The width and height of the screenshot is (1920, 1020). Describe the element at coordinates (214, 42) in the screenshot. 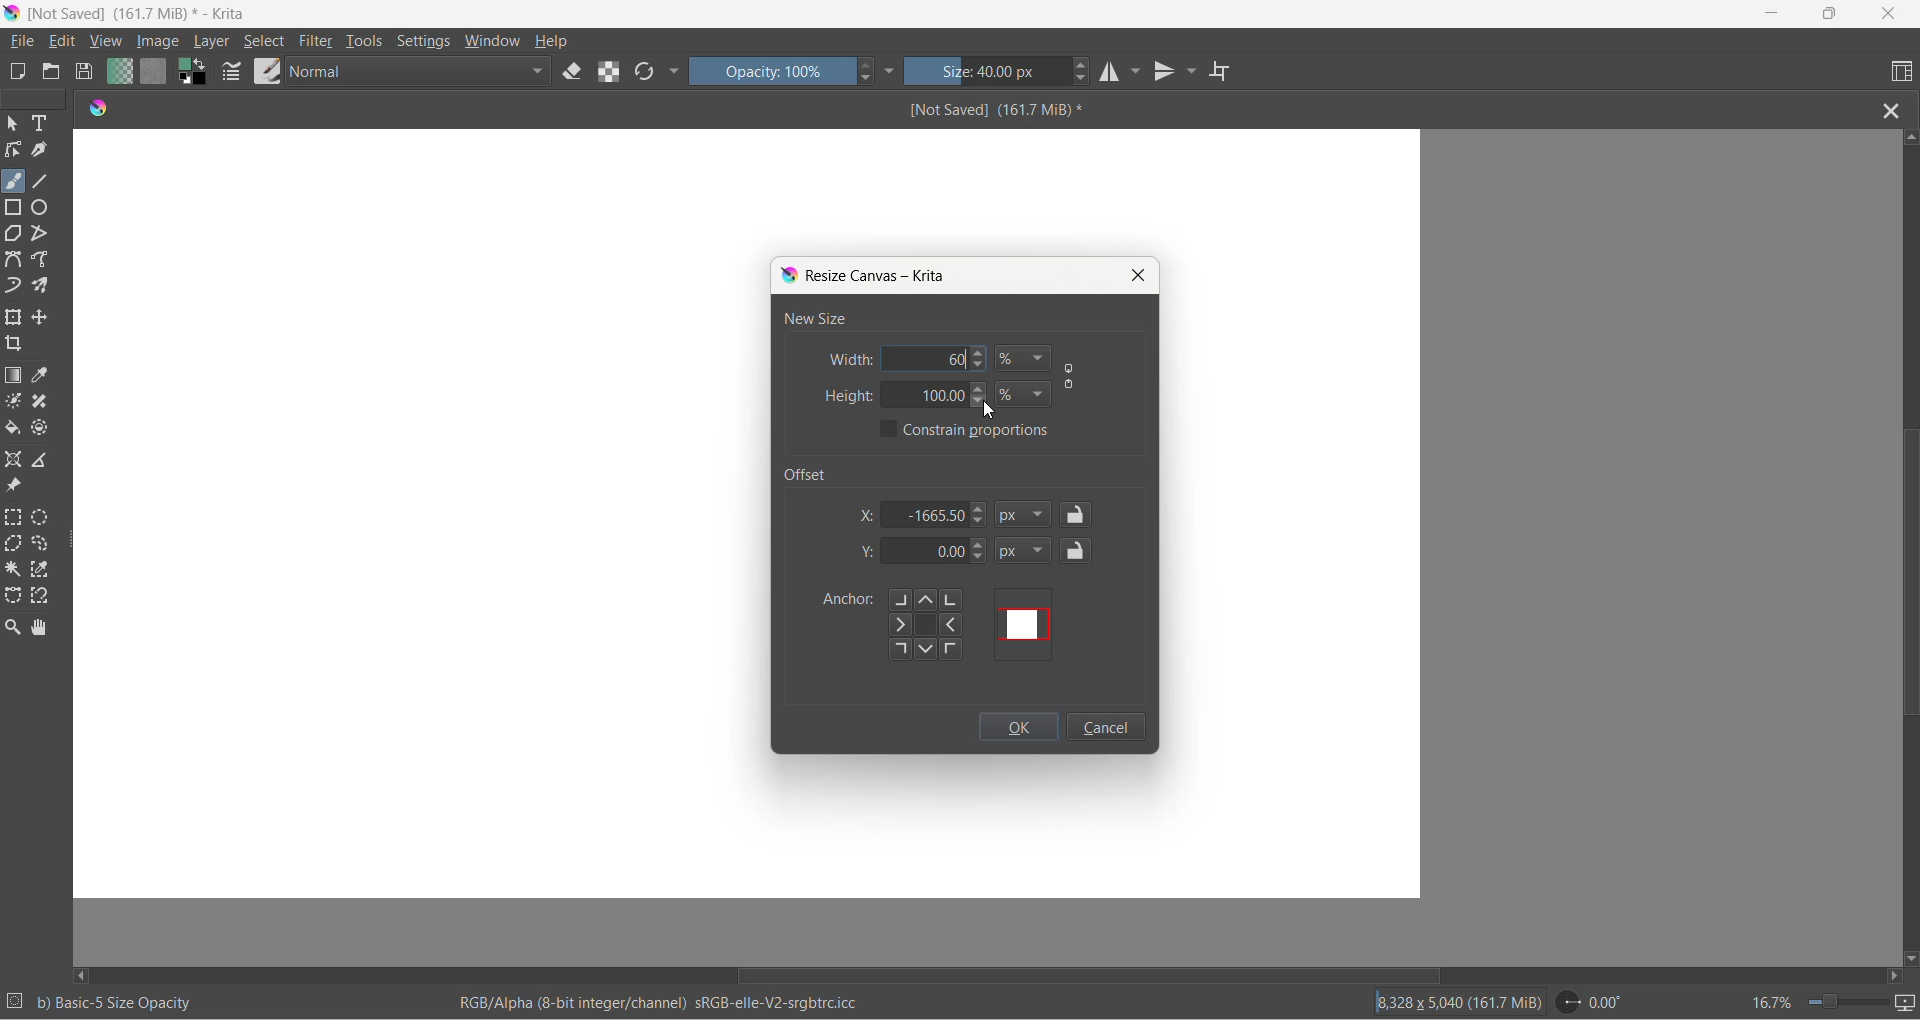

I see `layer` at that location.